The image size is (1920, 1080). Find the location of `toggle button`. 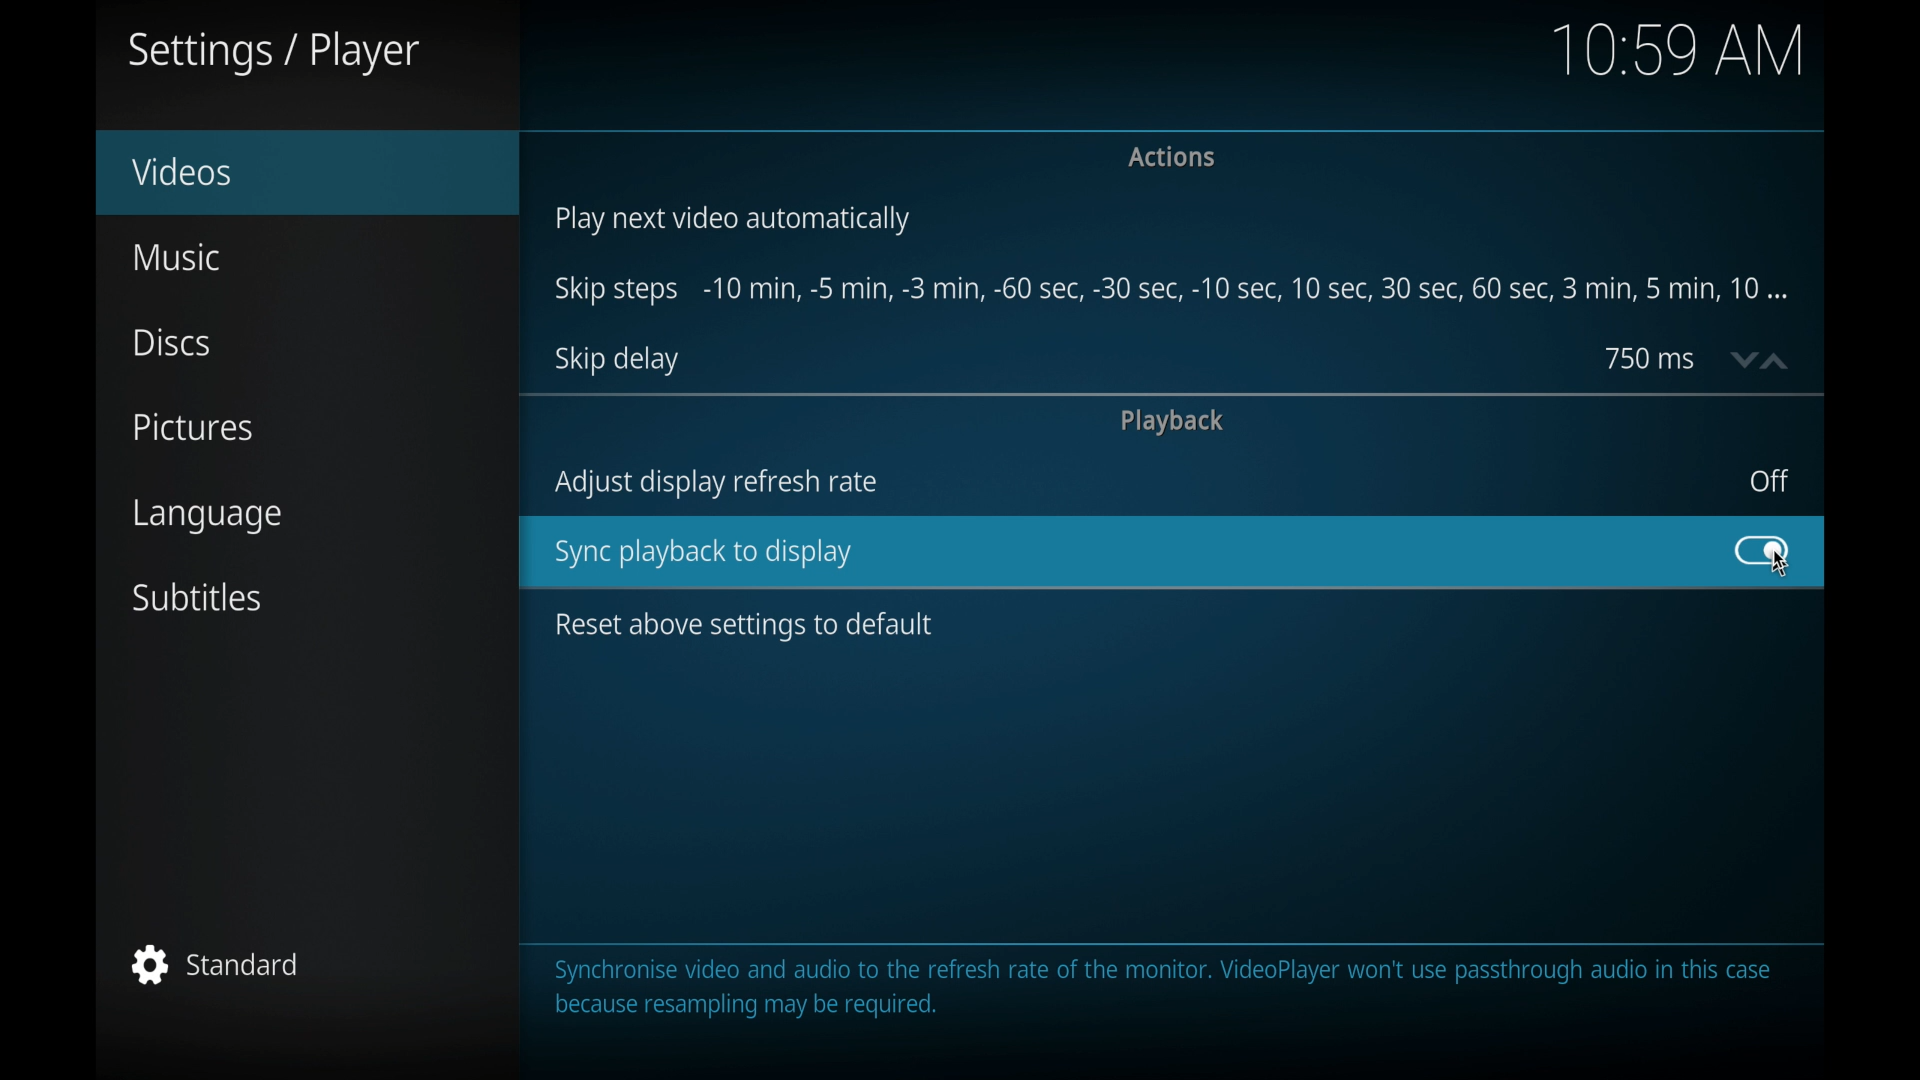

toggle button is located at coordinates (1764, 551).